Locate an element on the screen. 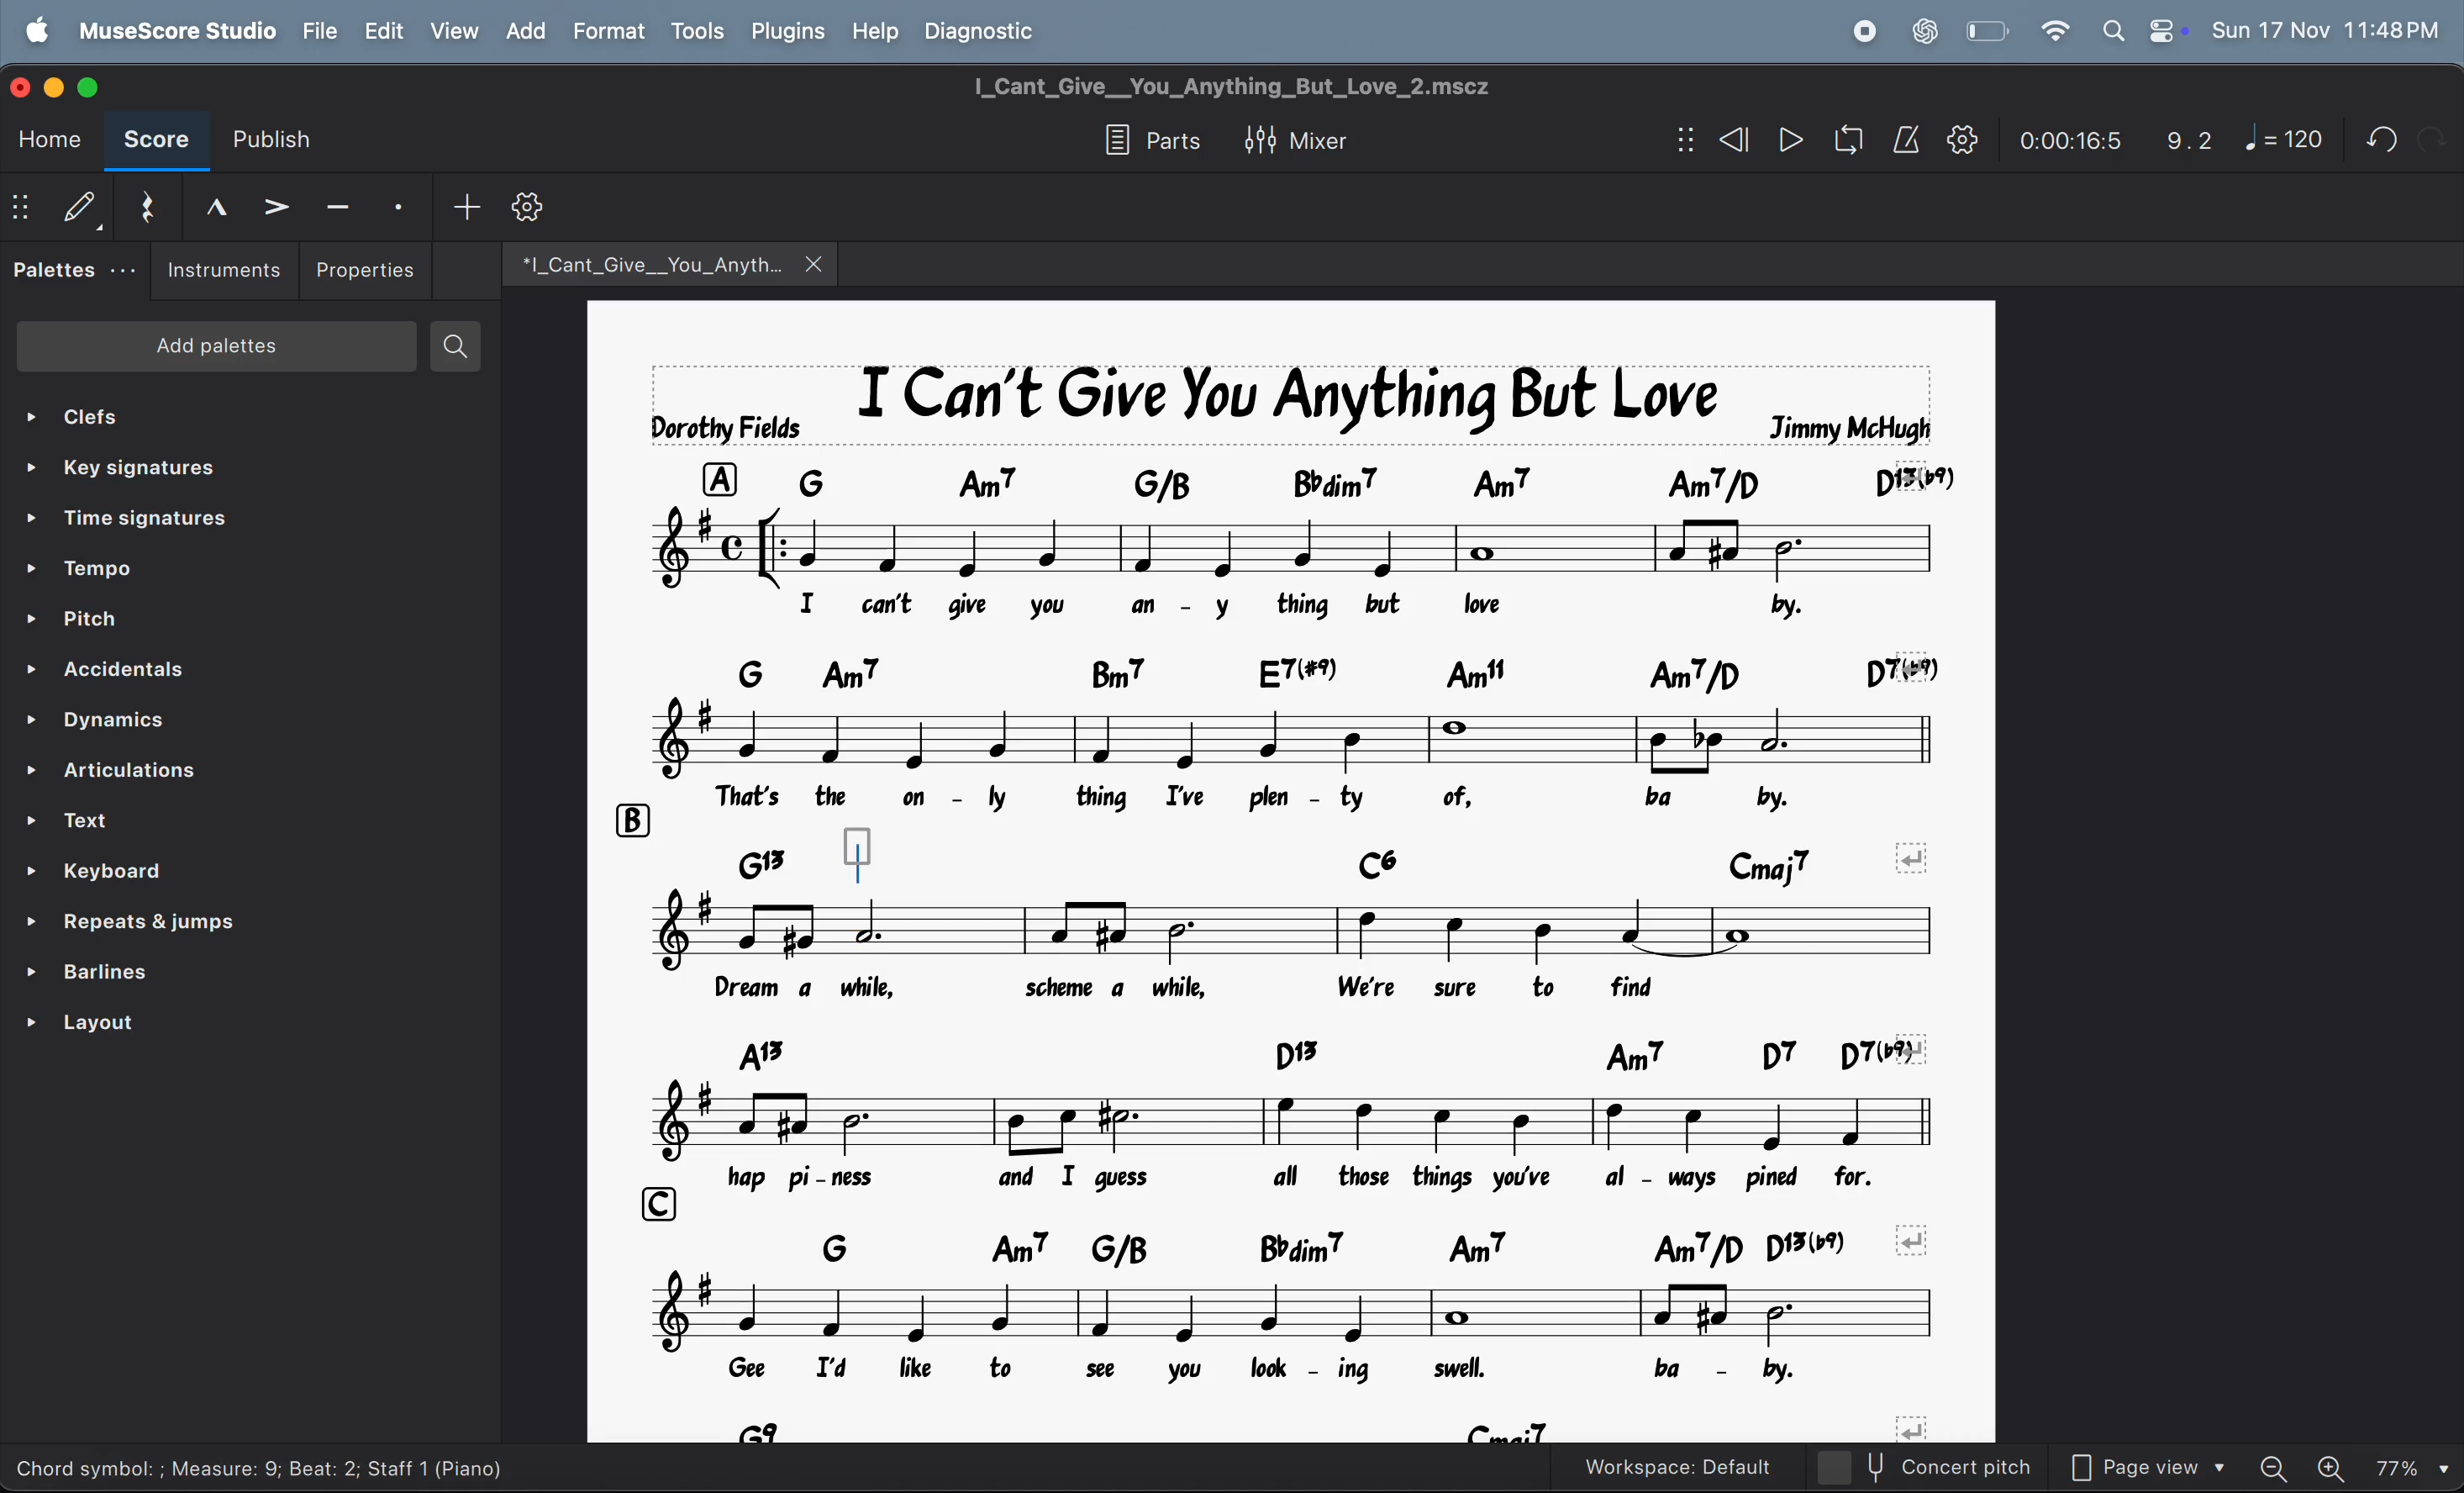 The height and width of the screenshot is (1493, 2464). parts is located at coordinates (1142, 142).